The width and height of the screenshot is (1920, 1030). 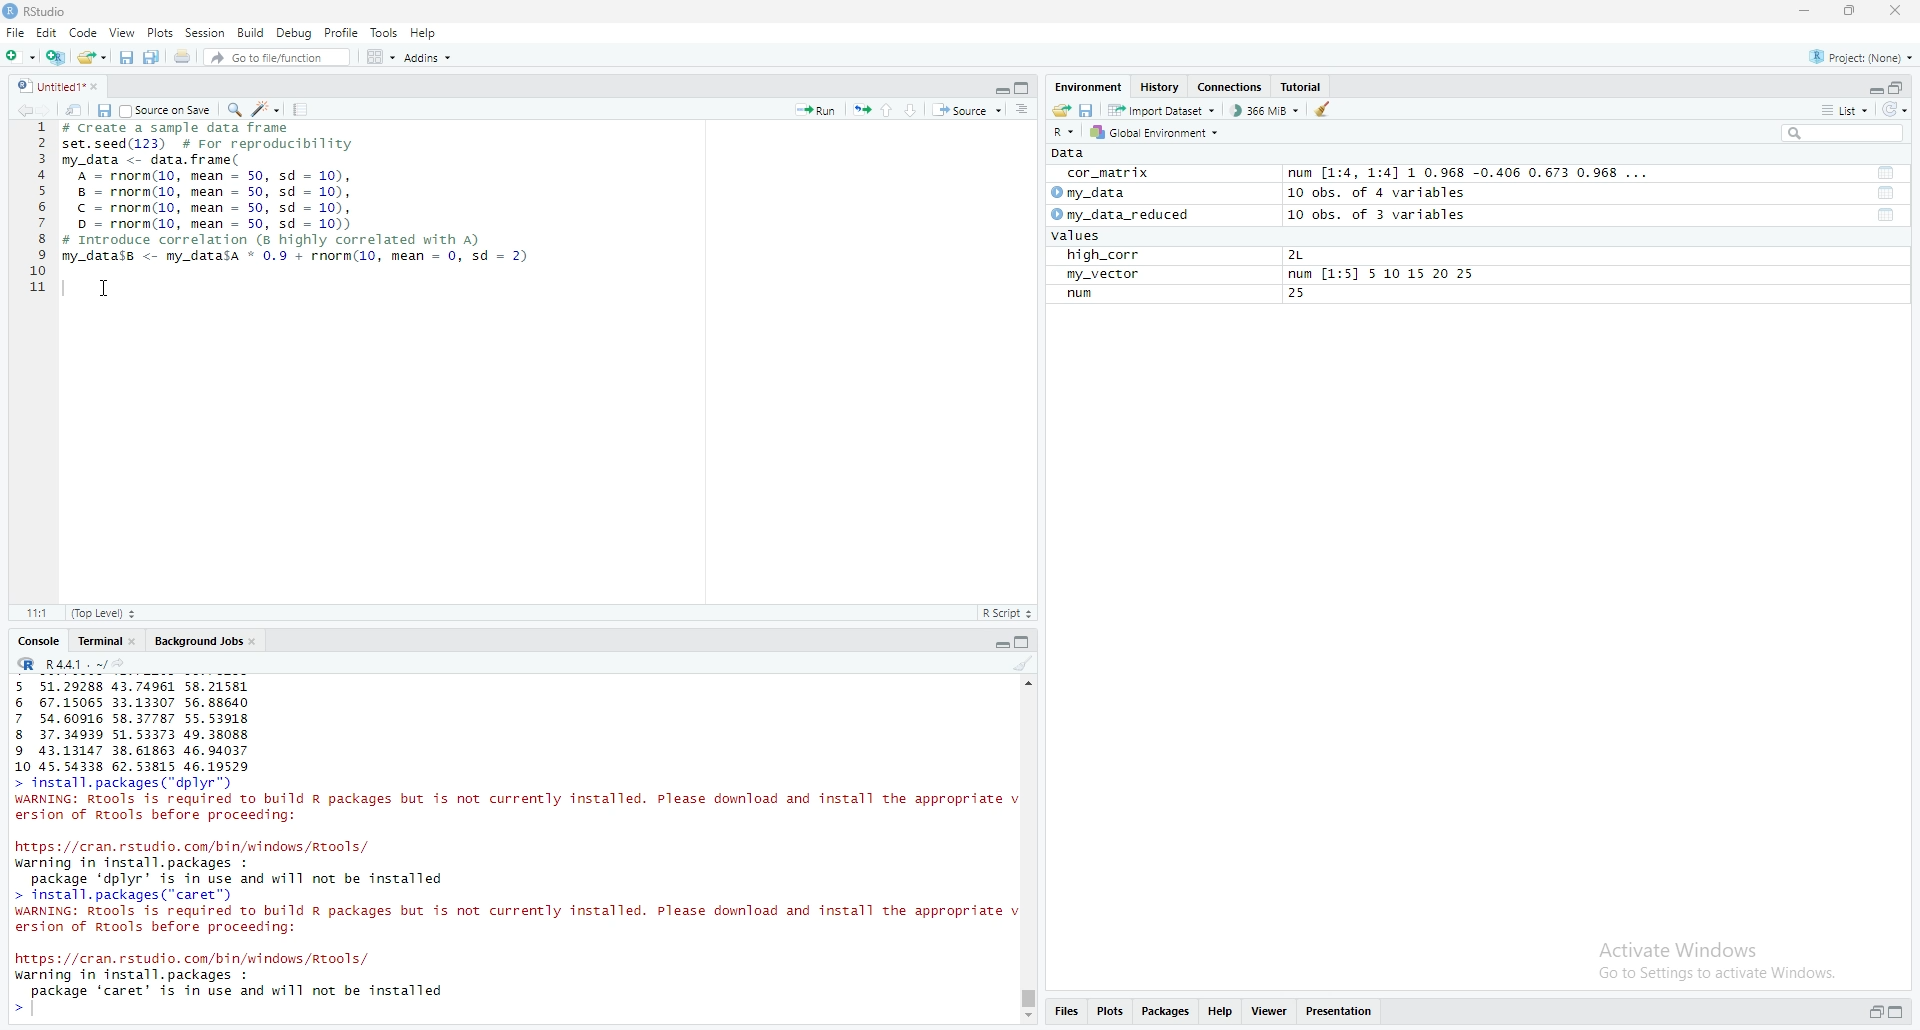 I want to click on run, so click(x=862, y=110).